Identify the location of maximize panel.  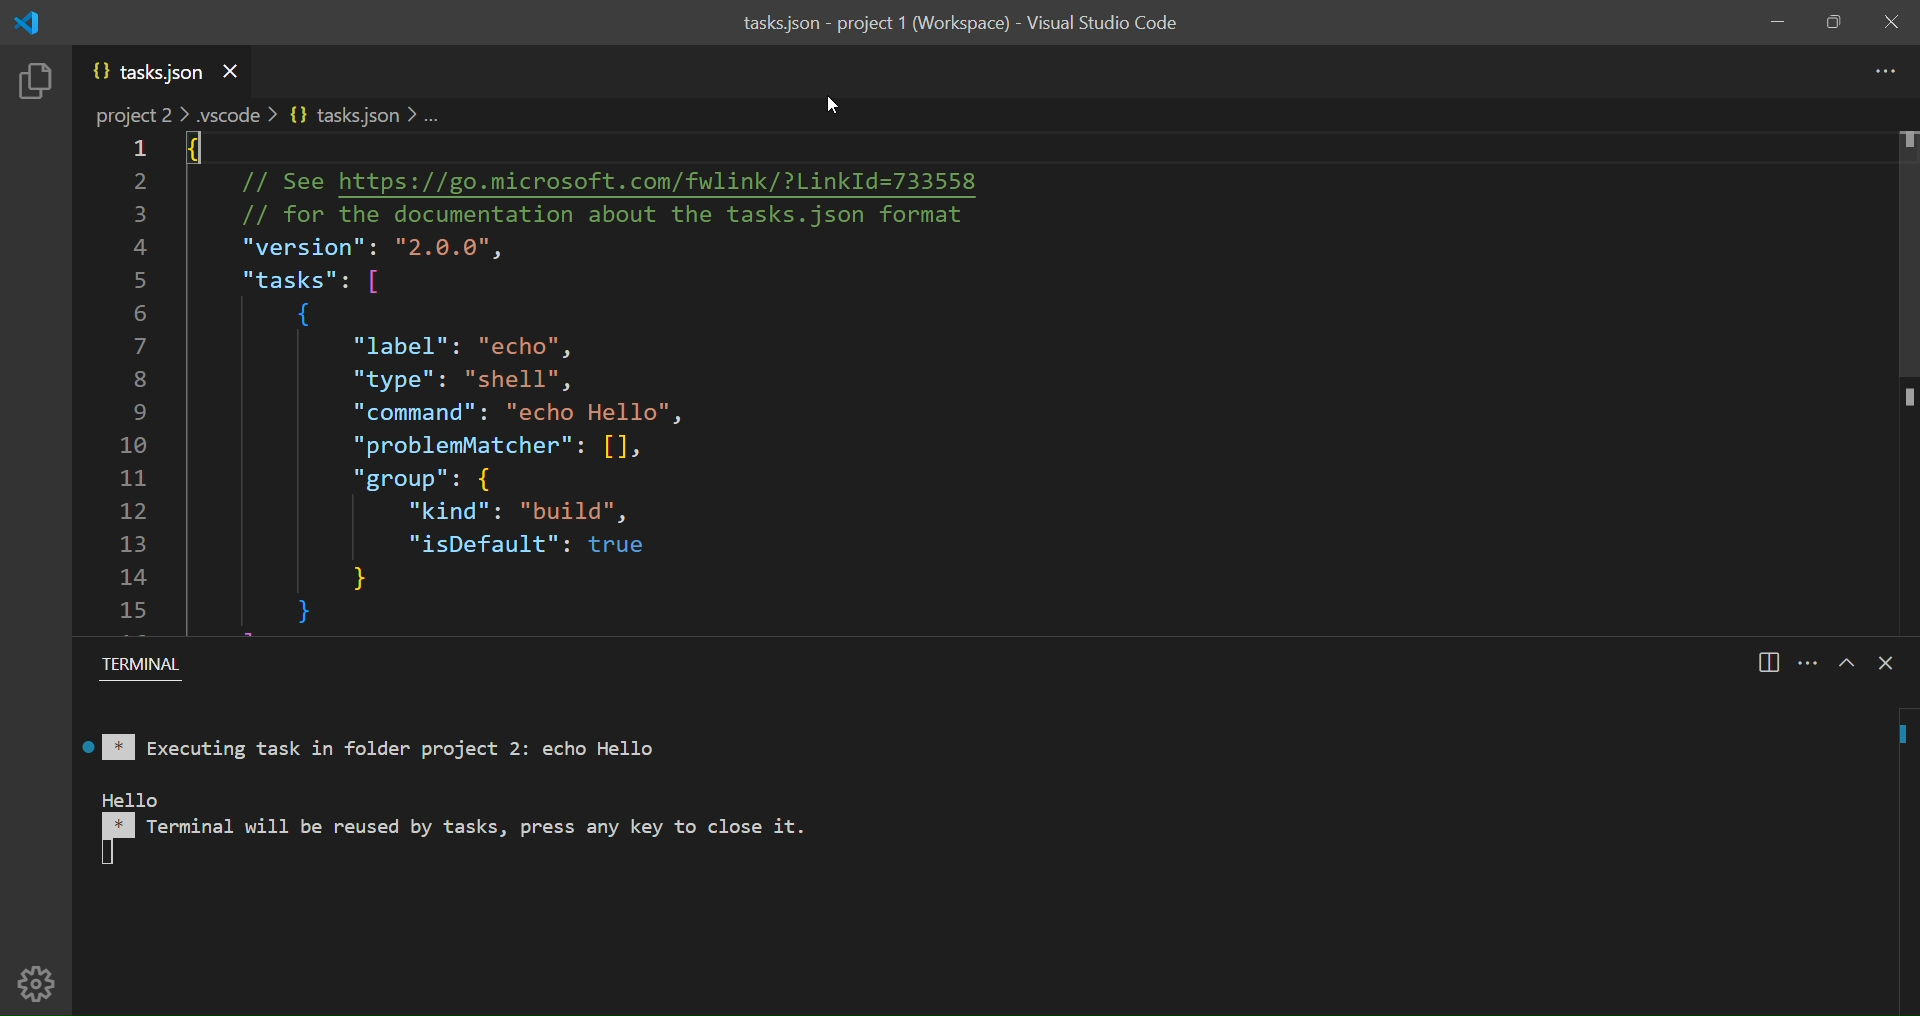
(1847, 662).